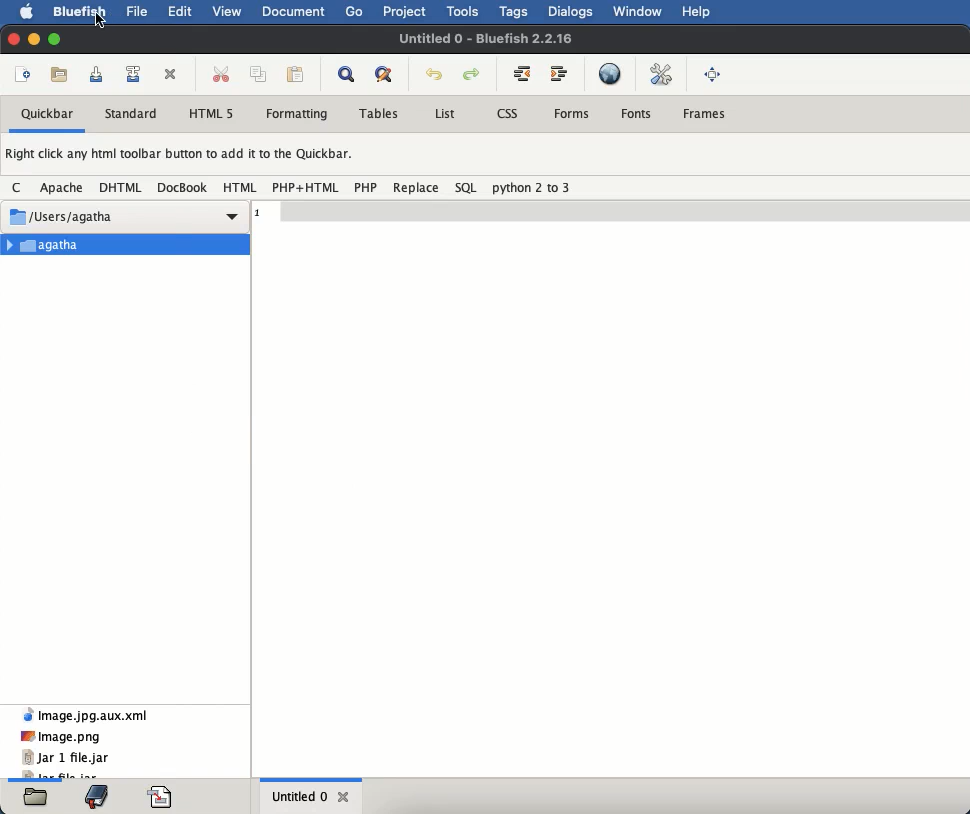  Describe the element at coordinates (101, 75) in the screenshot. I see `save current file` at that location.